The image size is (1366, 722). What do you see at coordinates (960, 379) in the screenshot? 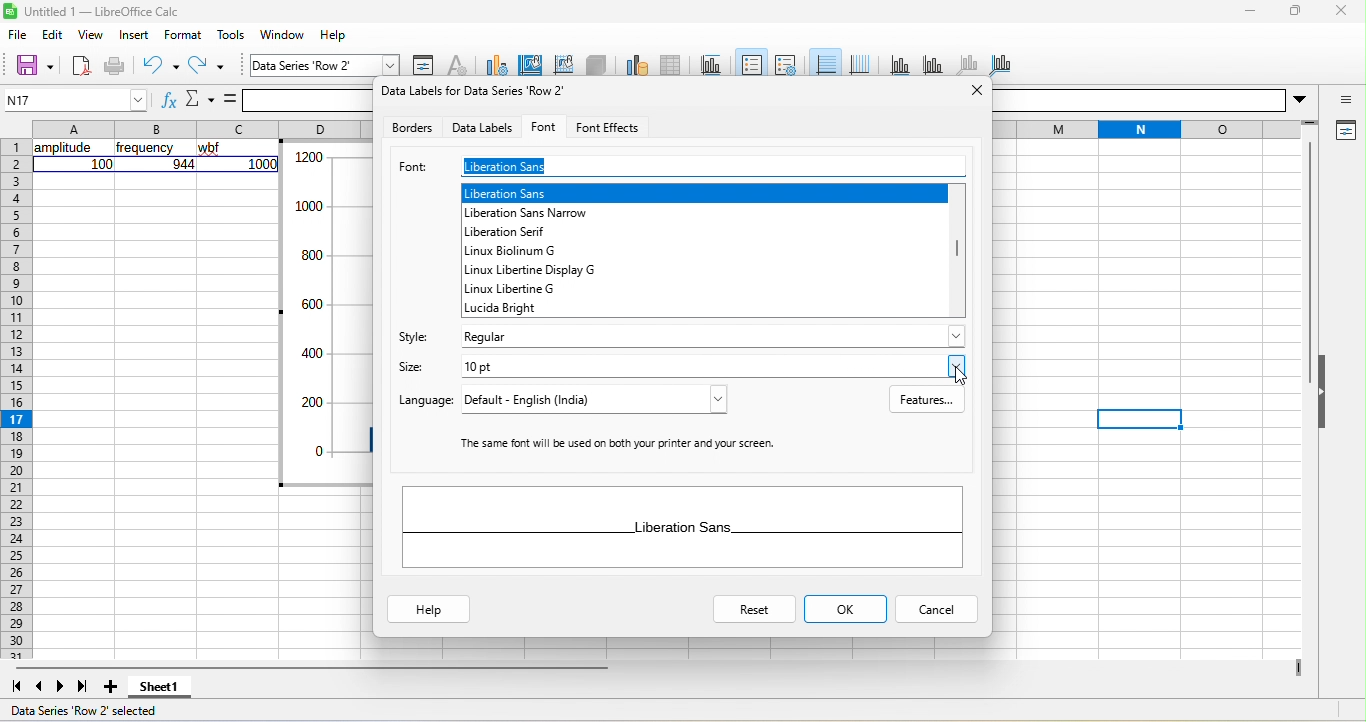
I see `cursor ` at bounding box center [960, 379].